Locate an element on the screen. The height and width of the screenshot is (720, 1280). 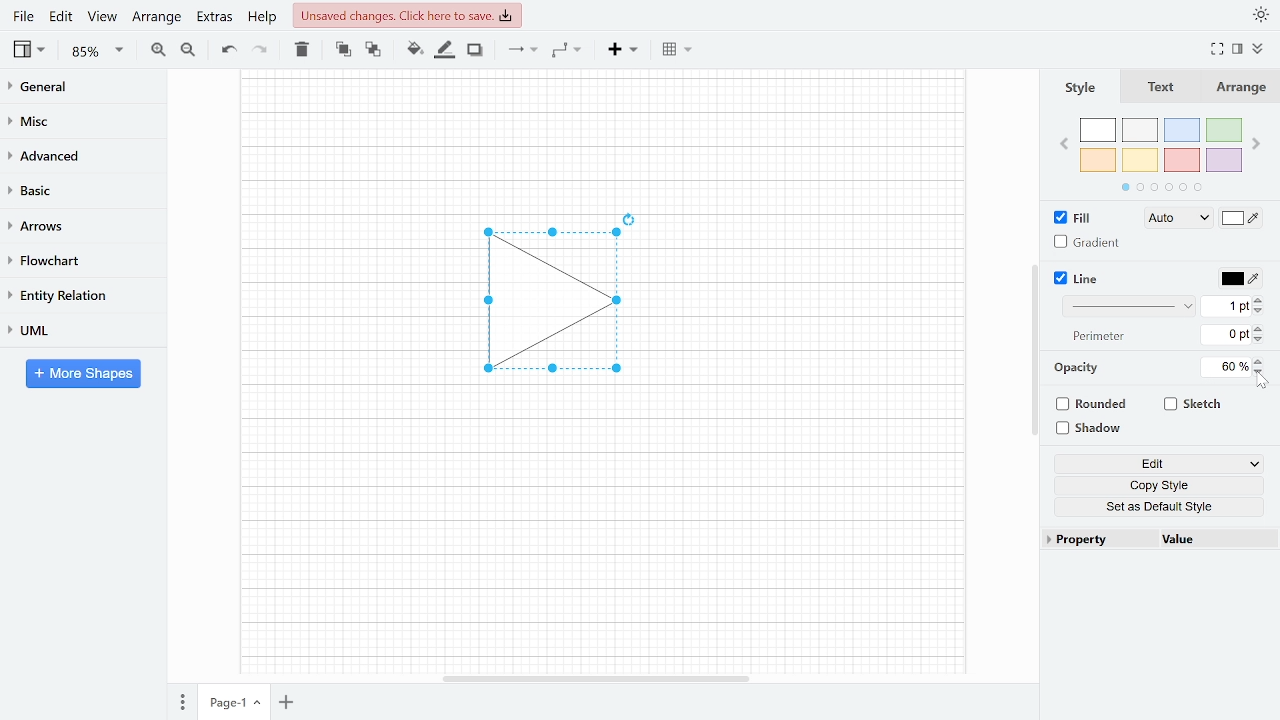
Pages is located at coordinates (181, 704).